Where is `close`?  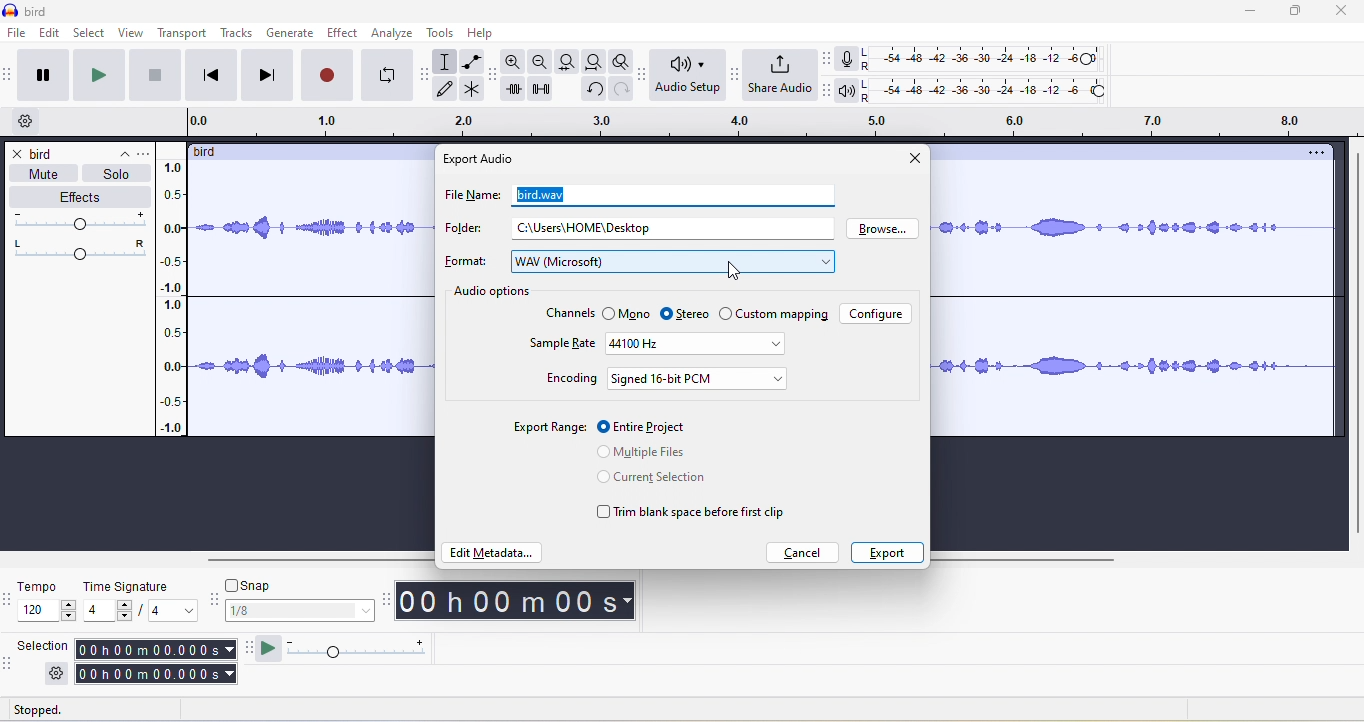
close is located at coordinates (1347, 14).